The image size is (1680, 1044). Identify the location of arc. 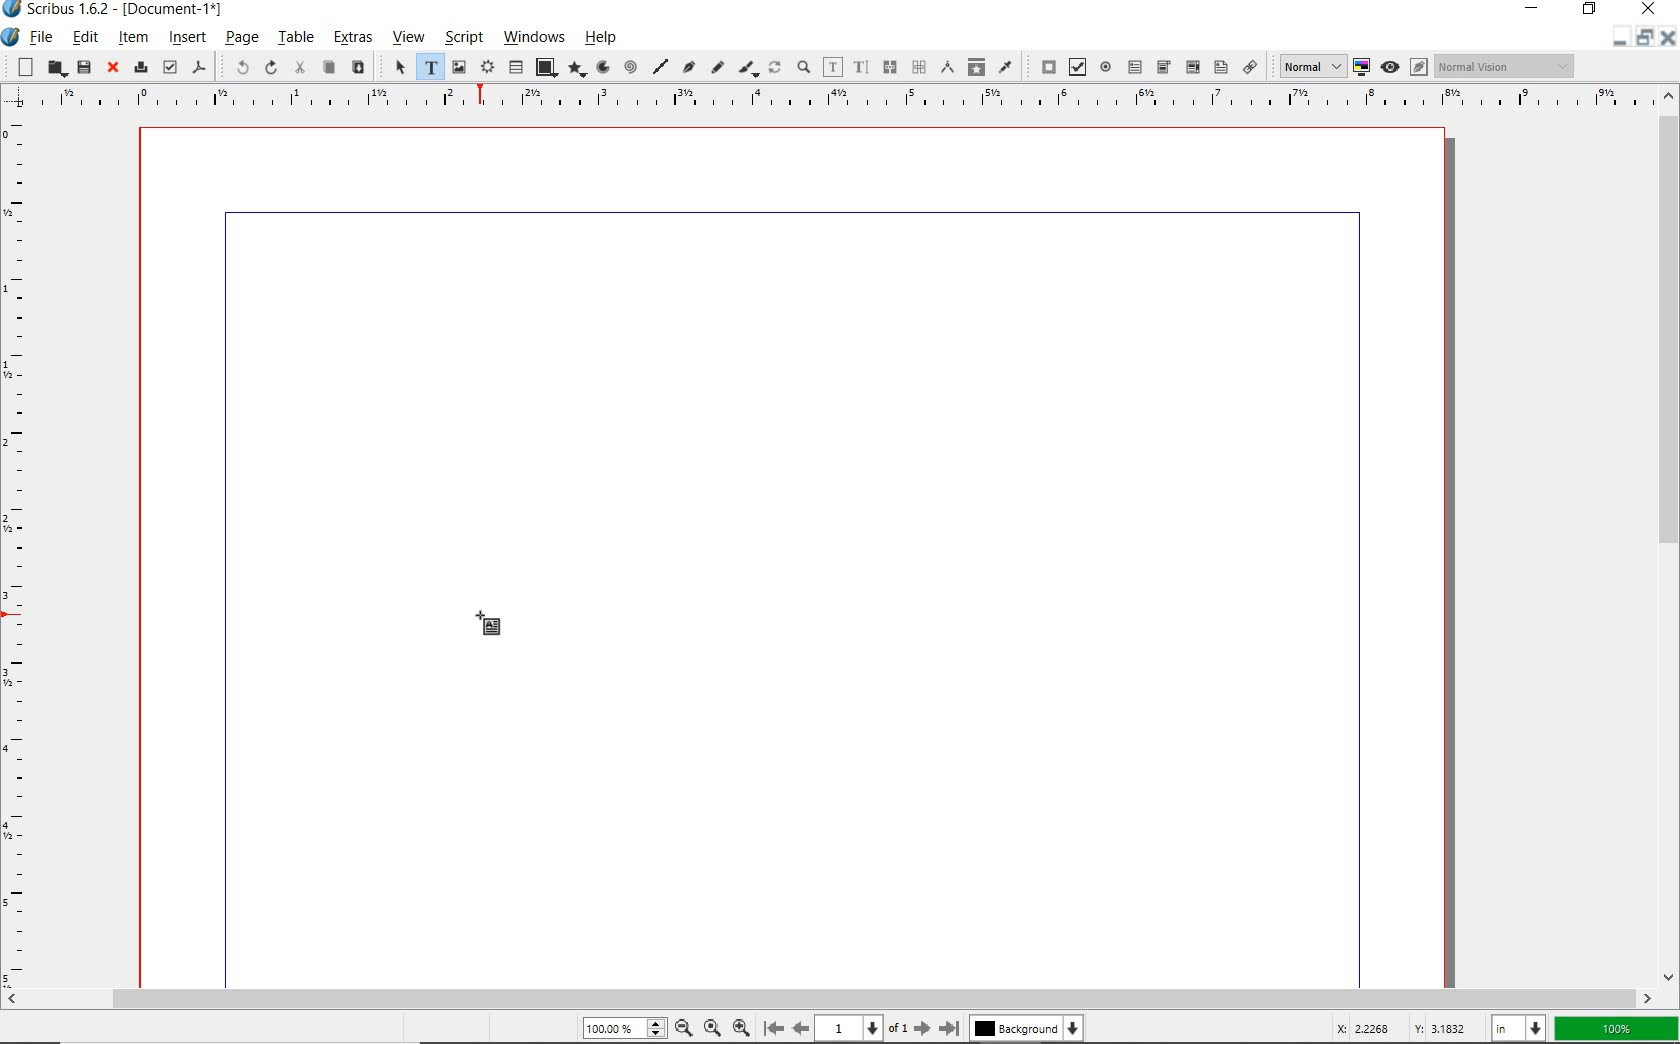
(601, 68).